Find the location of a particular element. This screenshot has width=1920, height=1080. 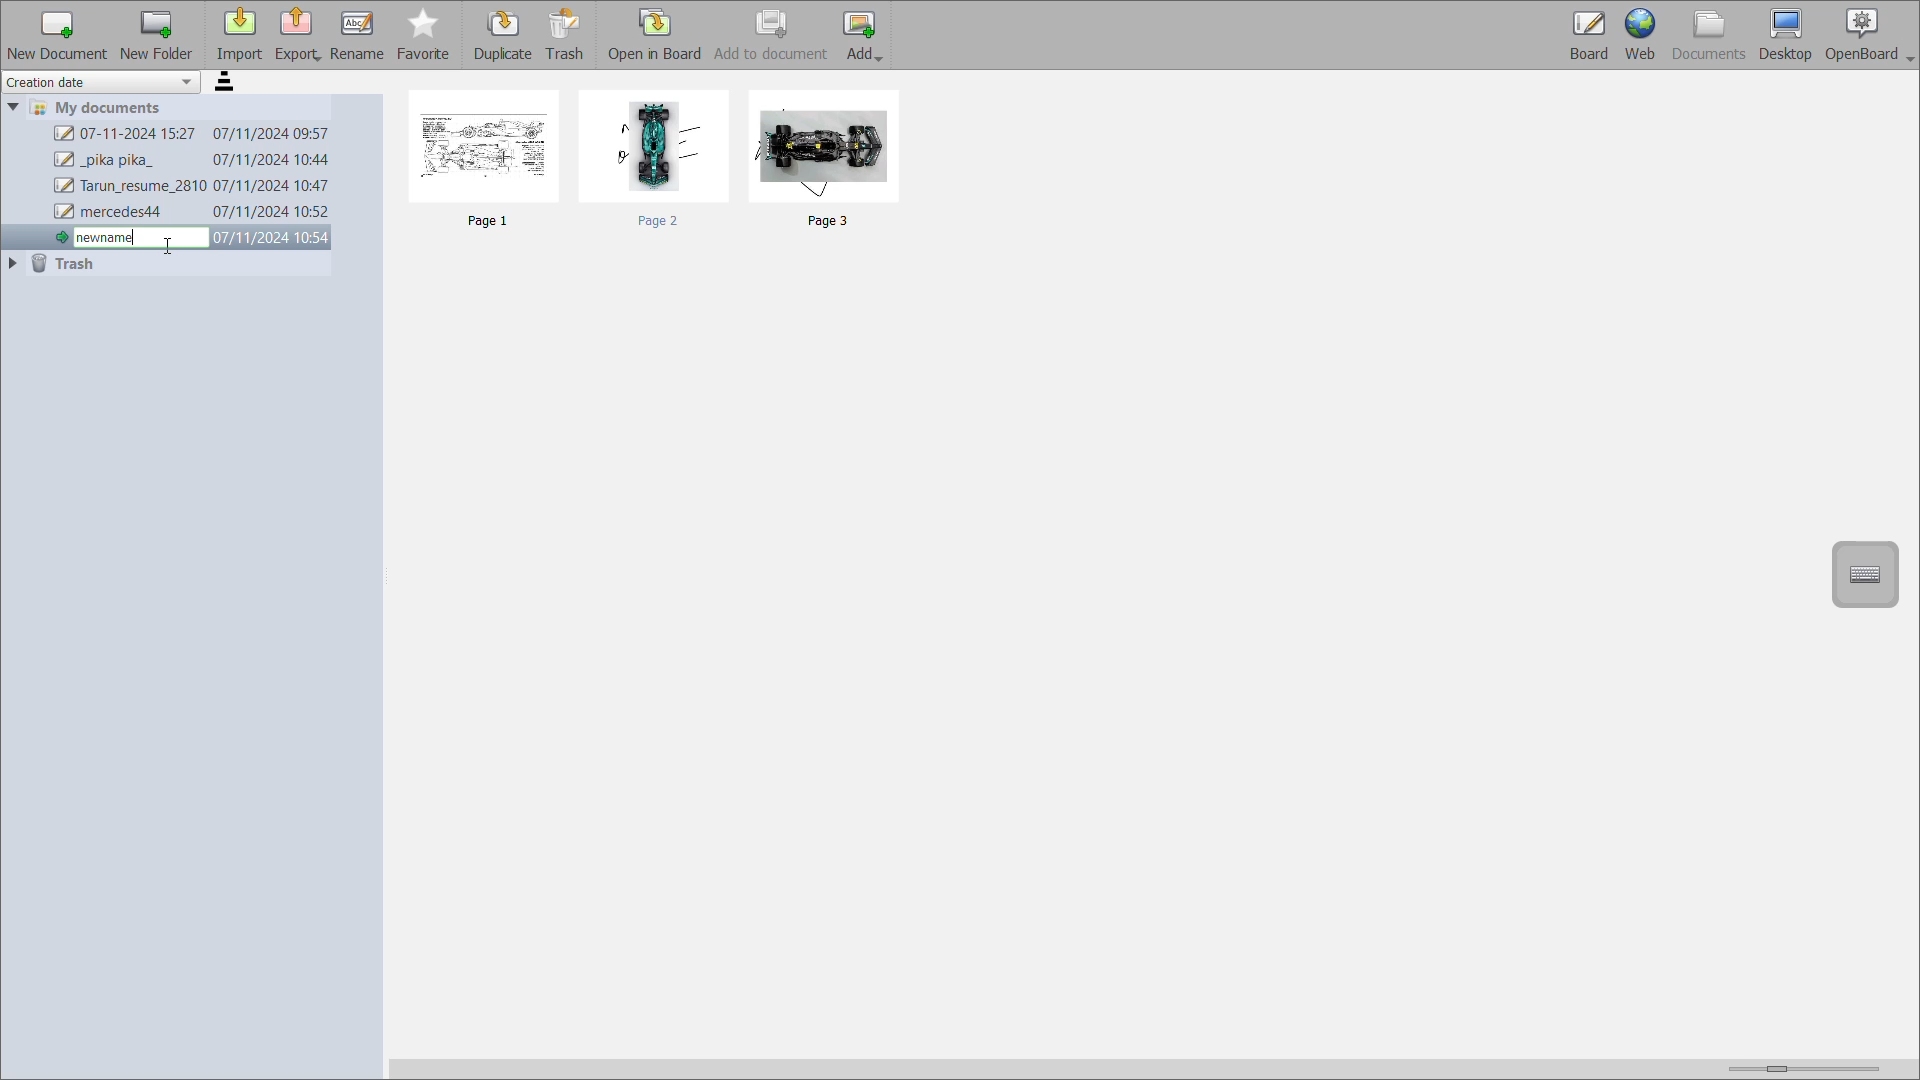

newname 07/11/2024 10:54 is located at coordinates (186, 236).